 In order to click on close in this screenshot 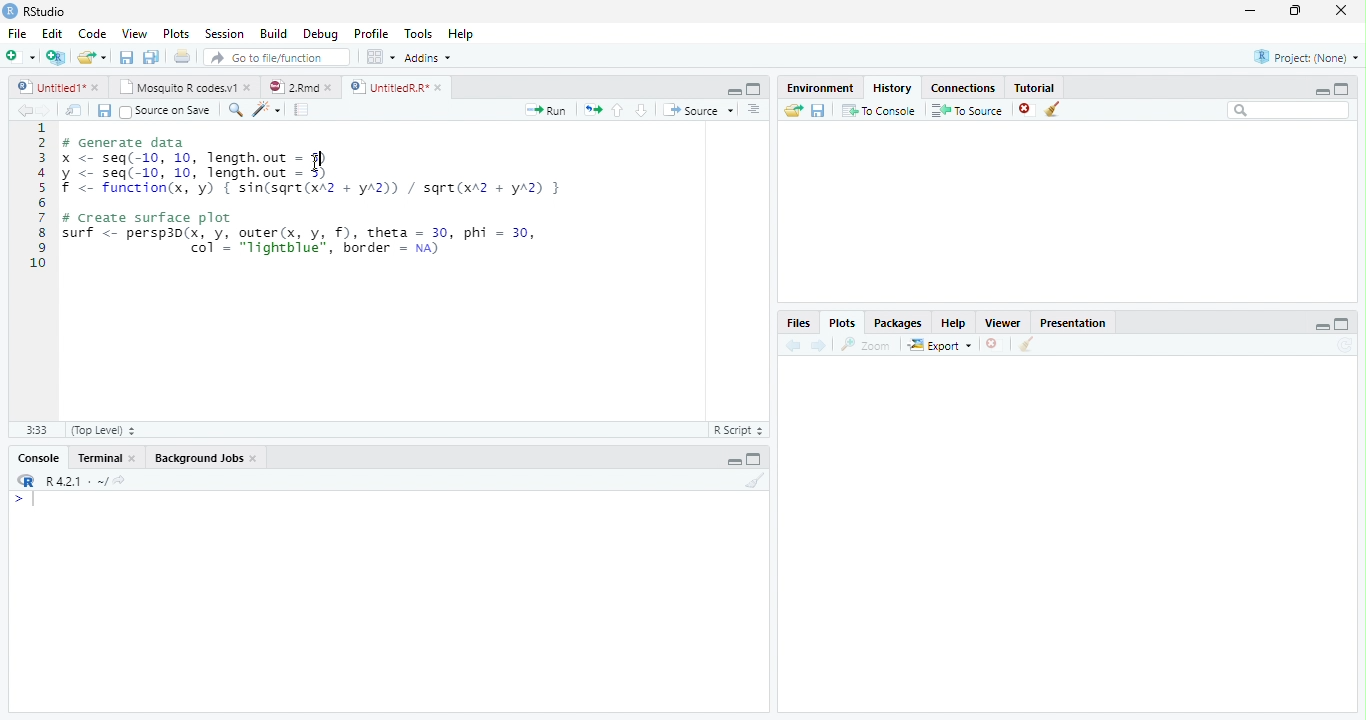, I will do `click(329, 88)`.